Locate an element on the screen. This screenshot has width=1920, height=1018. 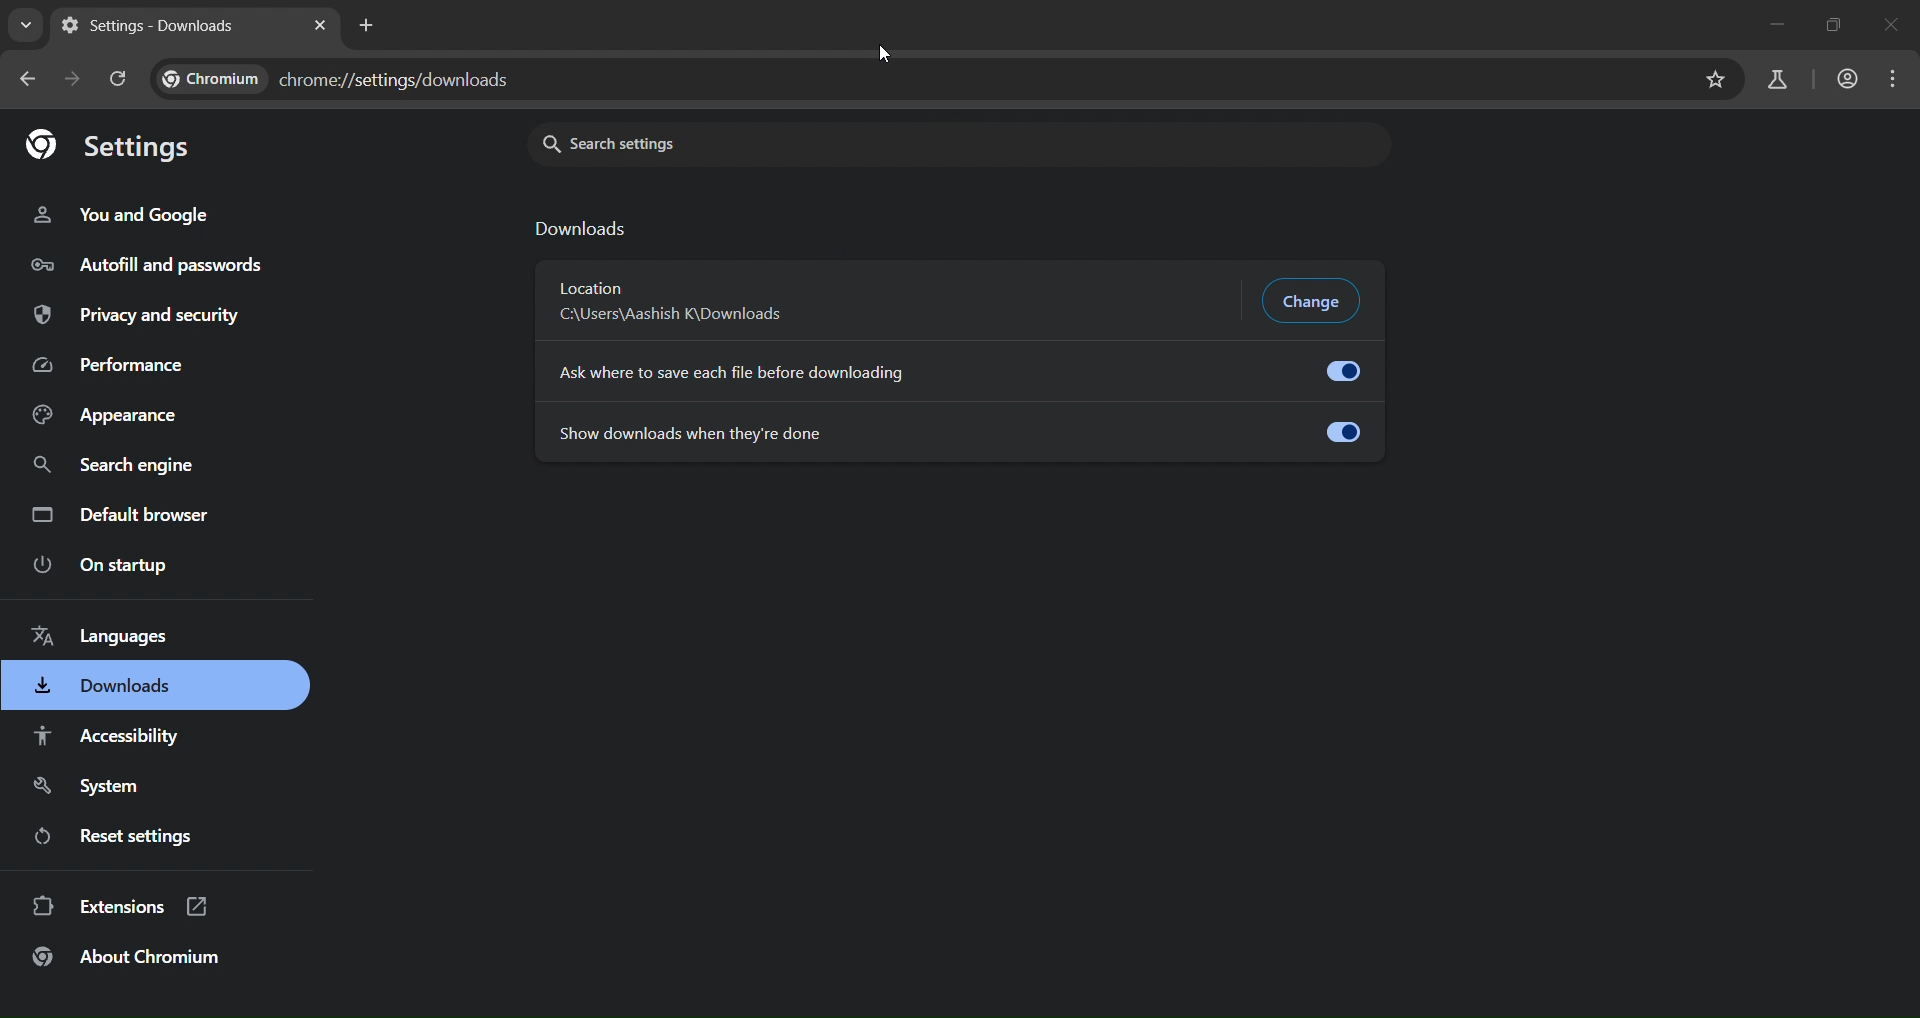
about chromium is located at coordinates (126, 960).